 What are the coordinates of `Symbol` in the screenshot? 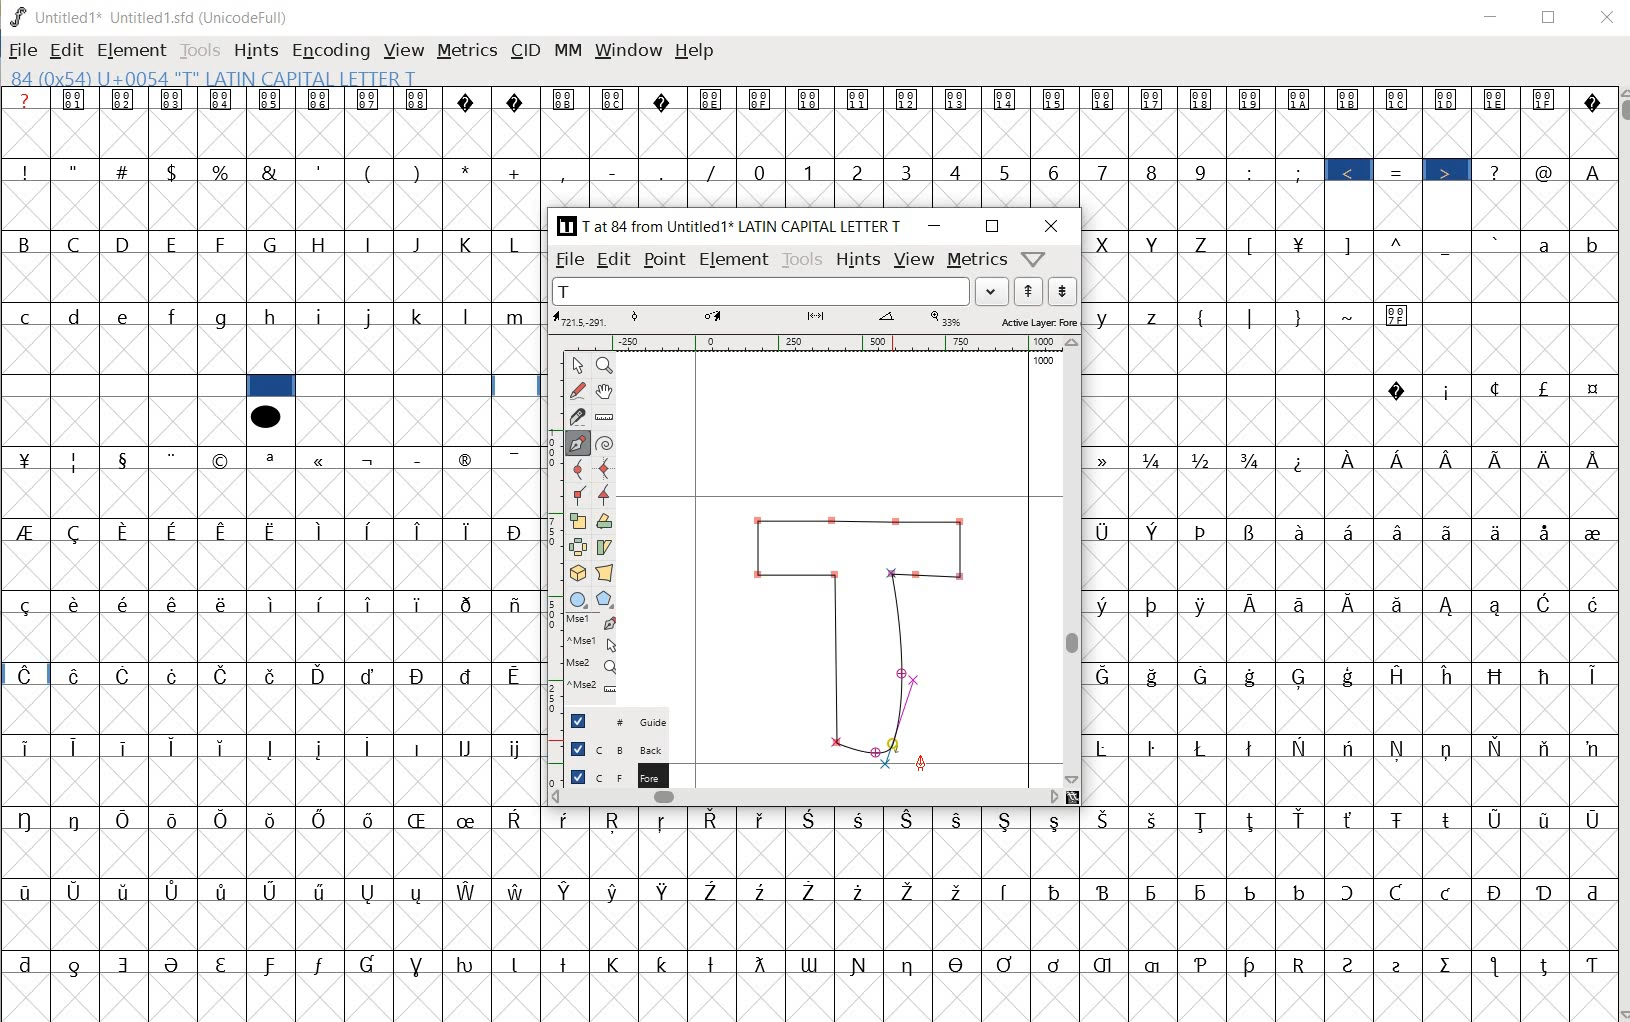 It's located at (910, 963).